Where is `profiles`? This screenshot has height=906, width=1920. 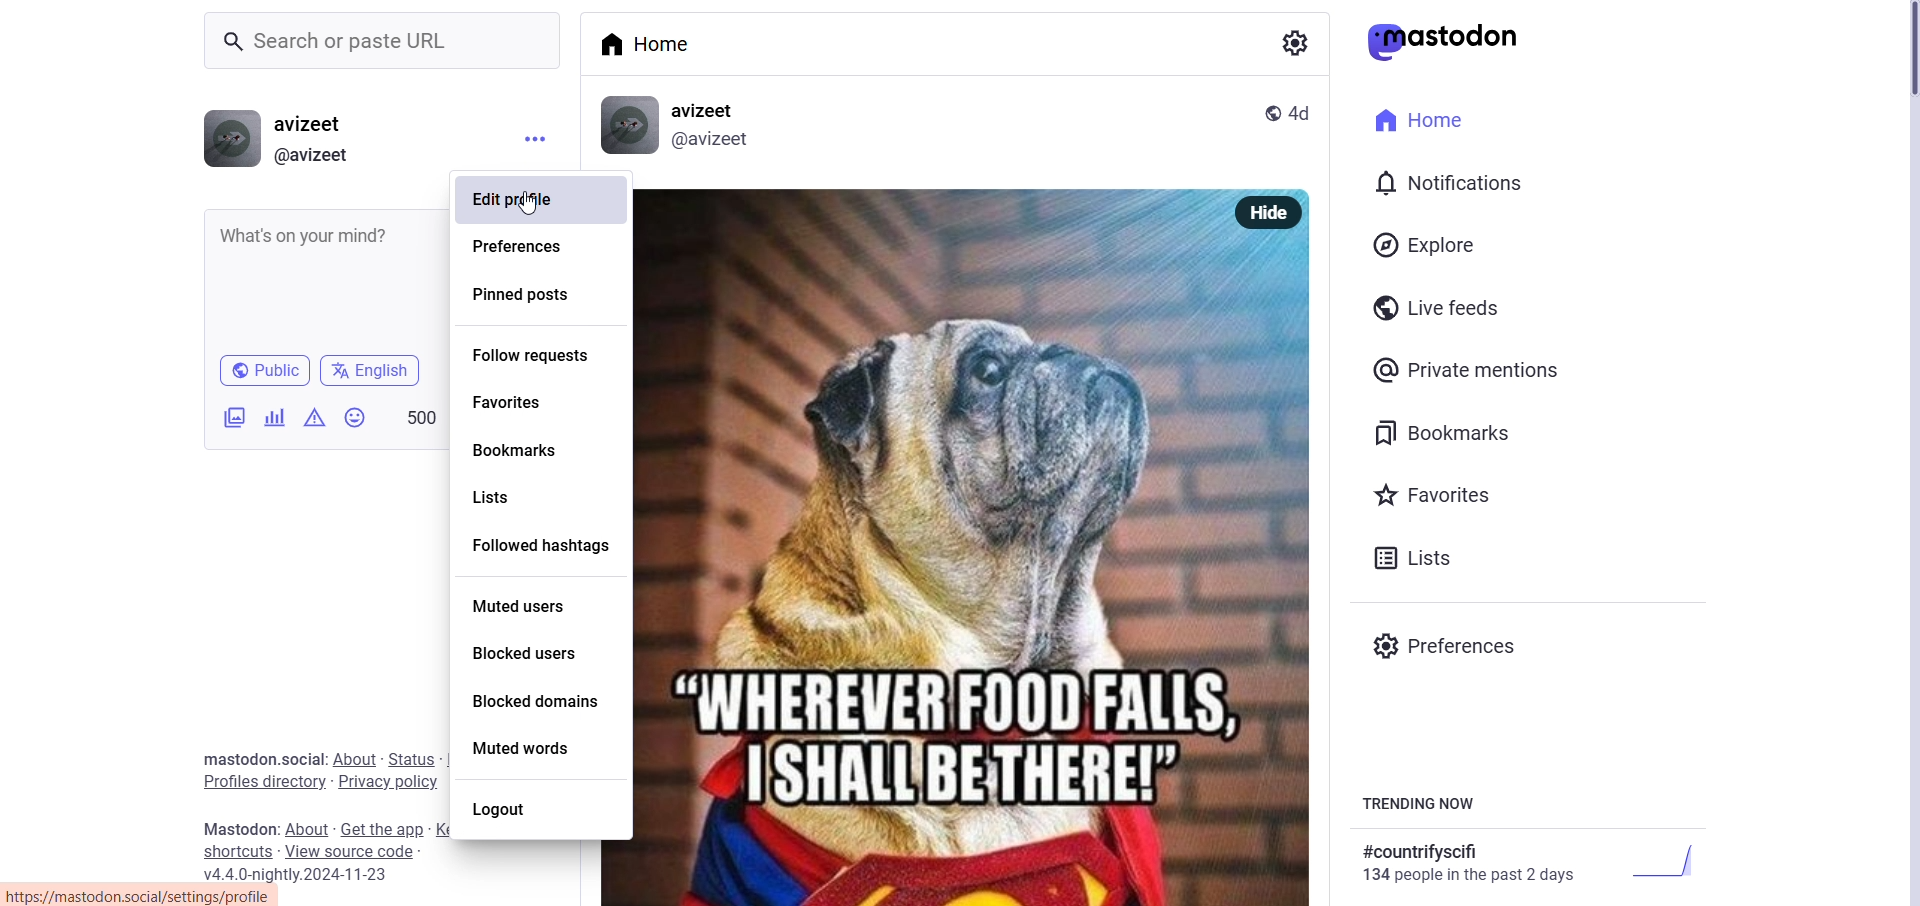
profiles is located at coordinates (256, 782).